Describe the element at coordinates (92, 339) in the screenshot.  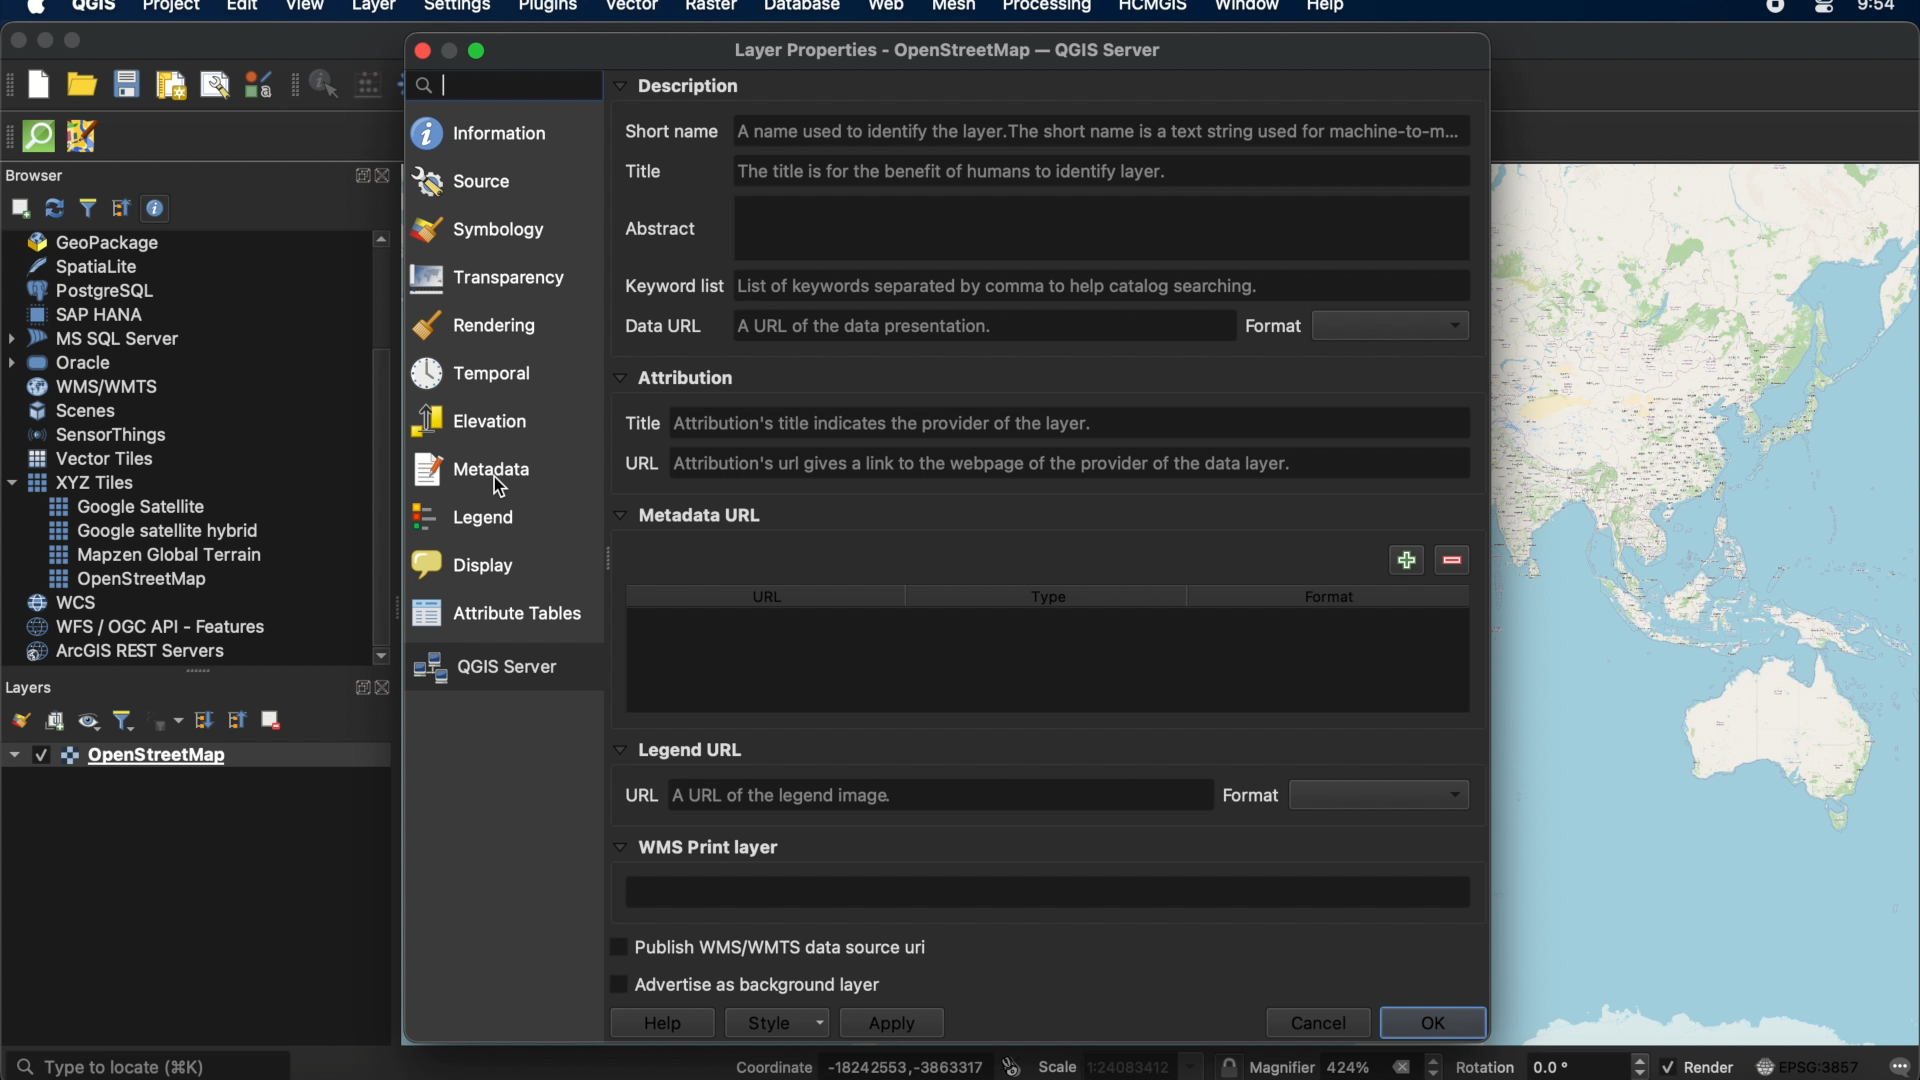
I see `ms sql server` at that location.